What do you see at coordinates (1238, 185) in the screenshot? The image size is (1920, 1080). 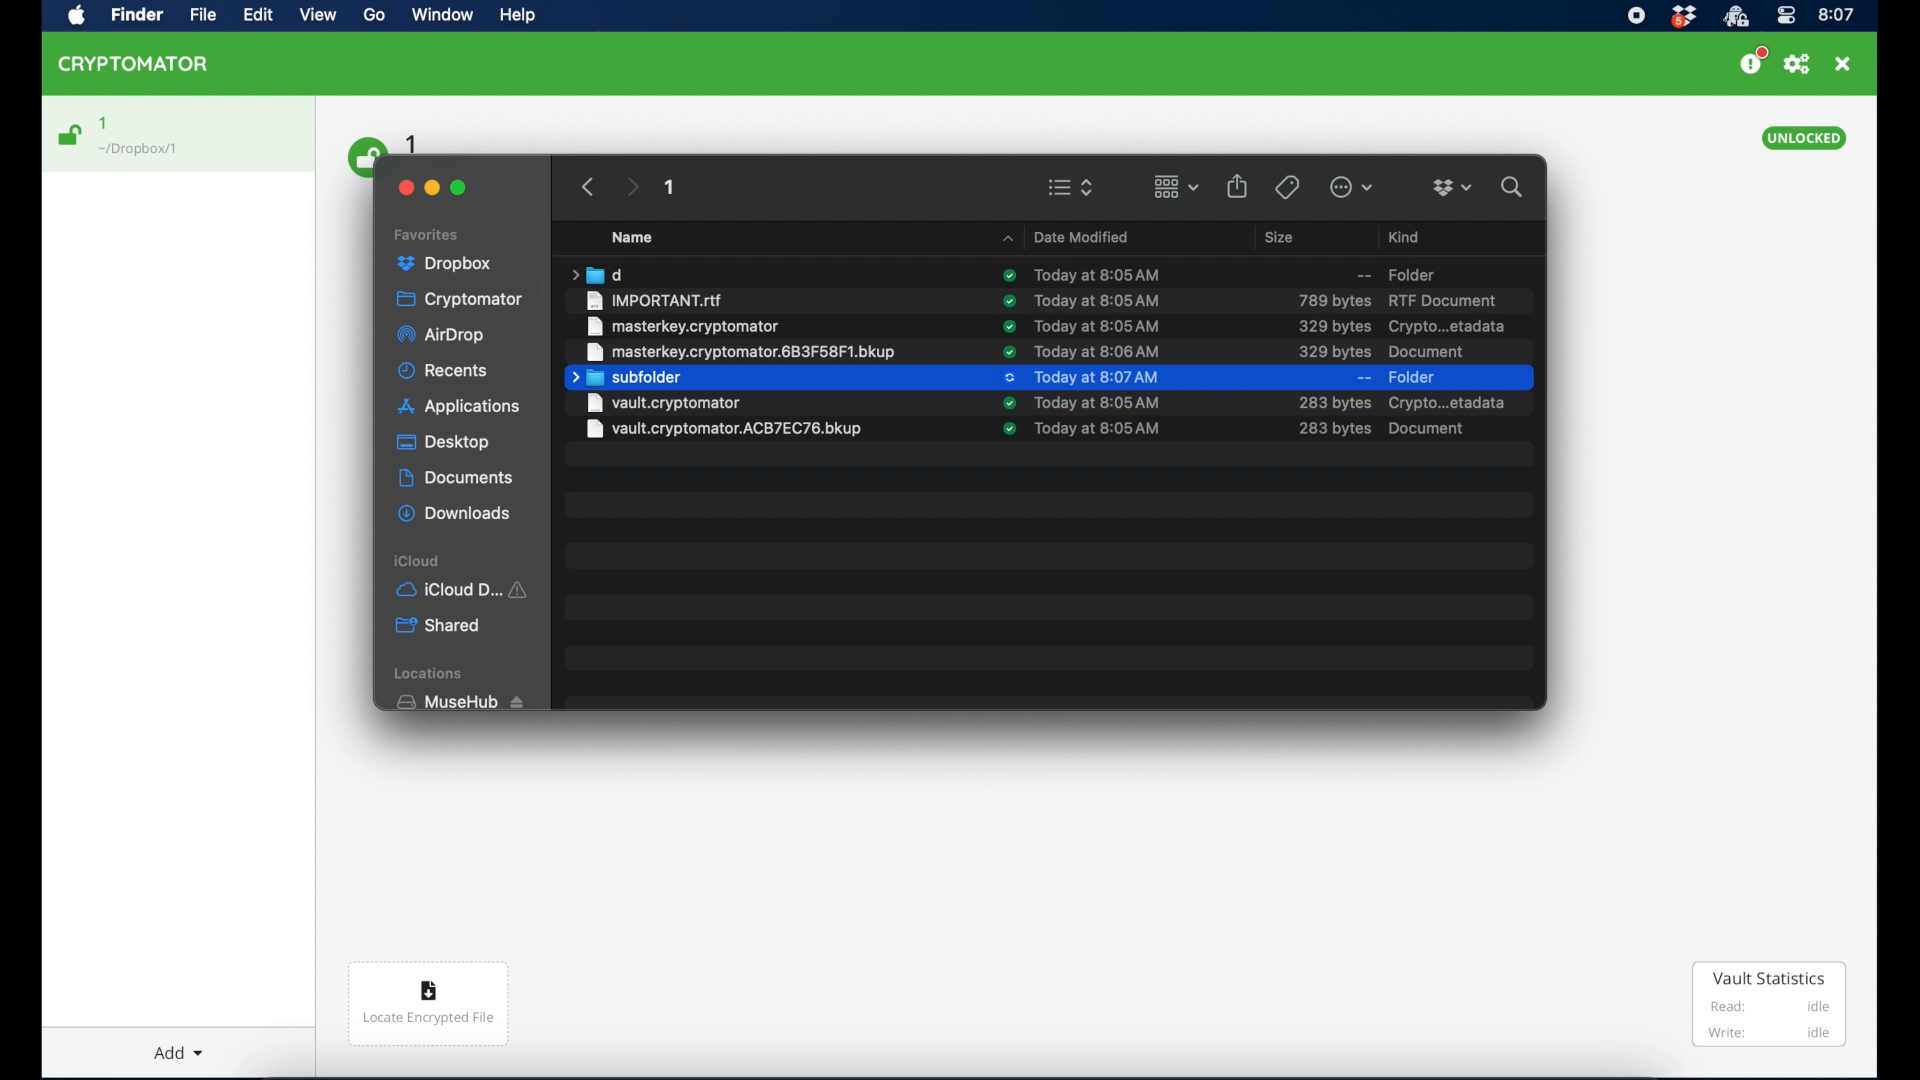 I see `share` at bounding box center [1238, 185].